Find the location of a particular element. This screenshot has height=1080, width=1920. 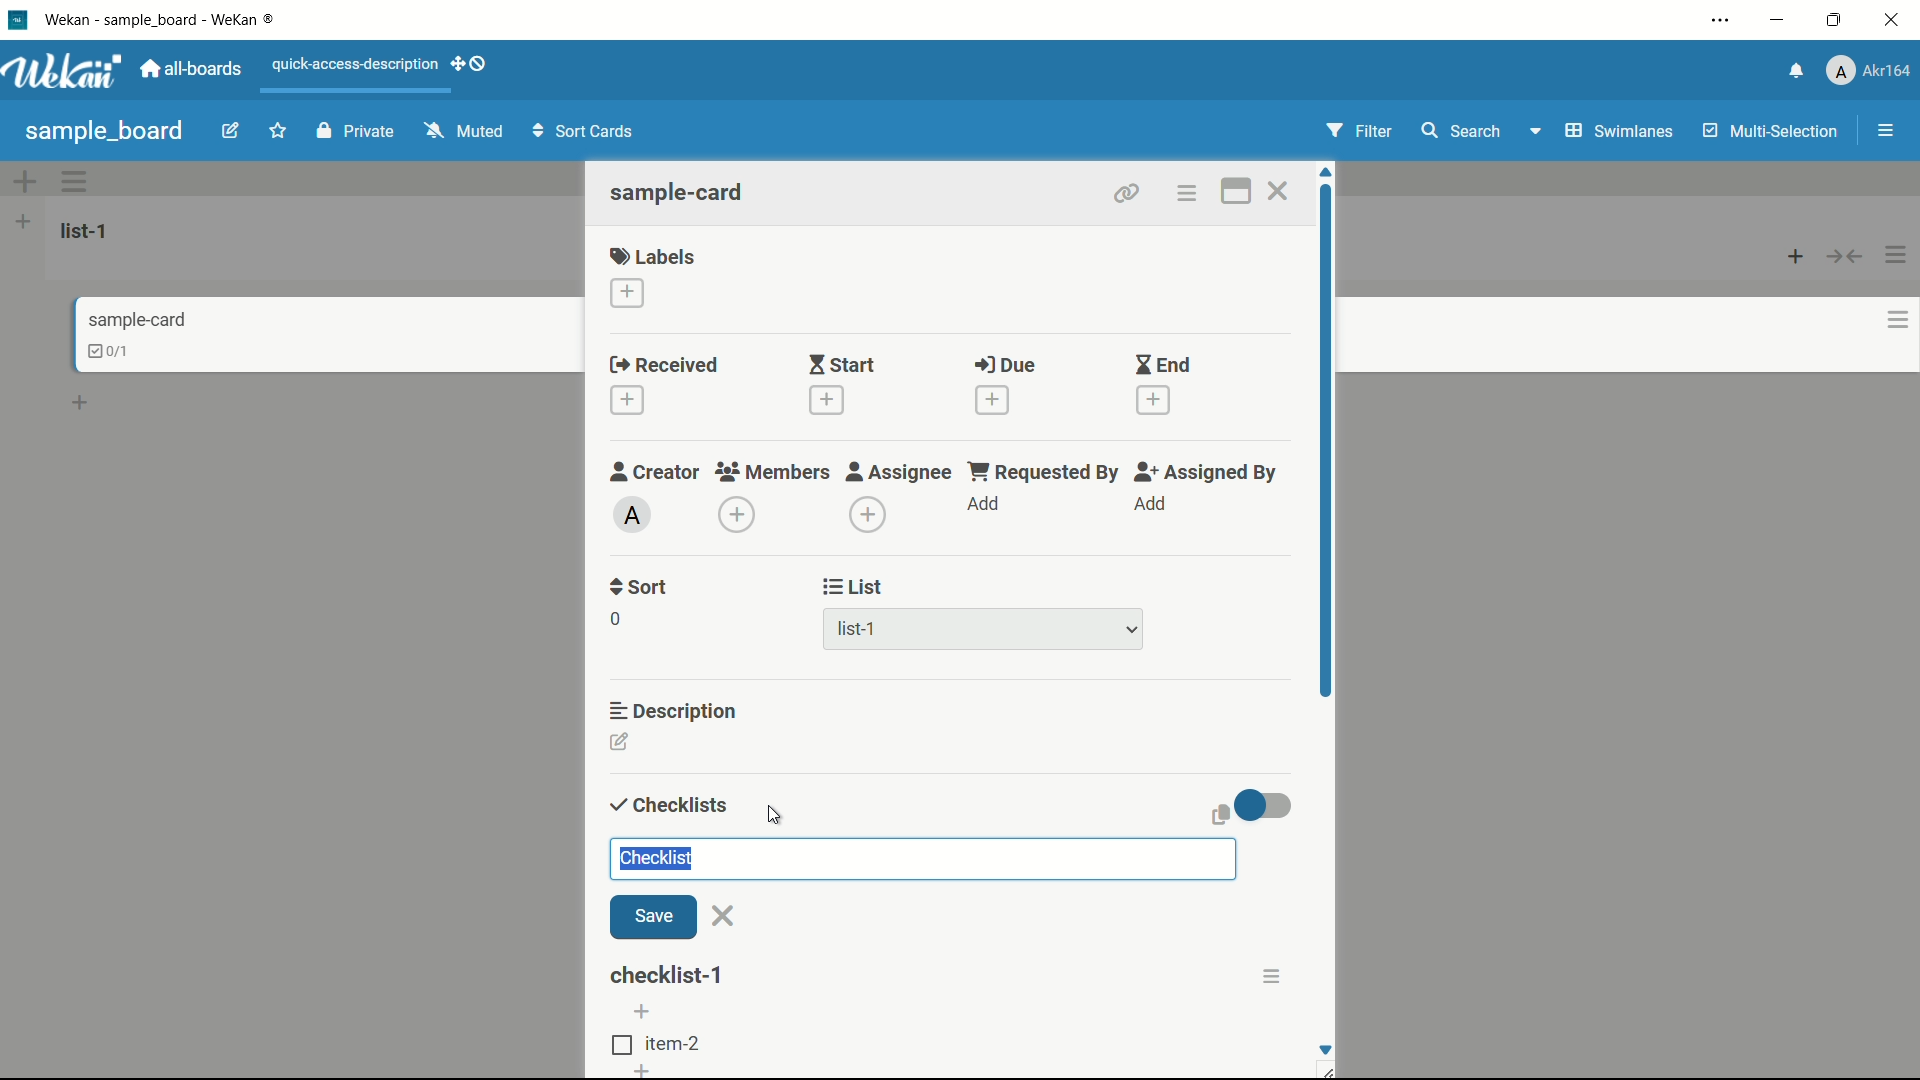

close is located at coordinates (724, 916).